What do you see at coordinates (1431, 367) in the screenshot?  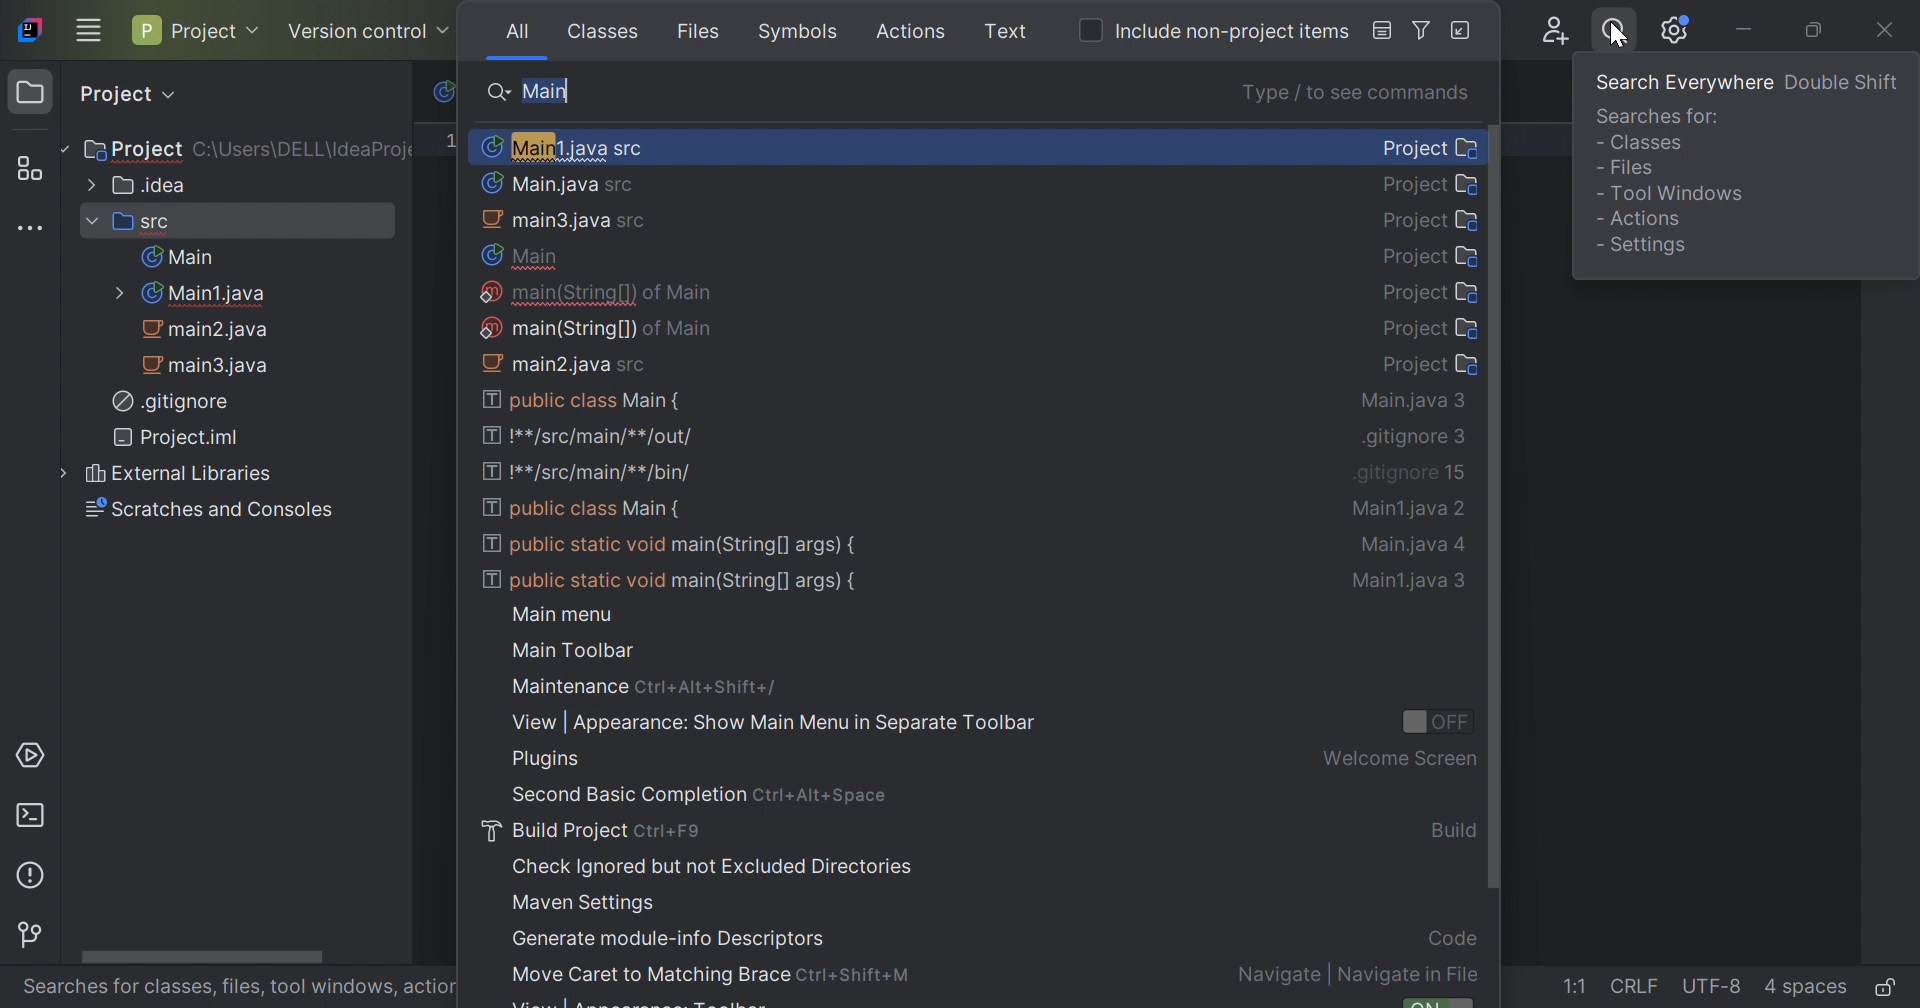 I see `Project` at bounding box center [1431, 367].